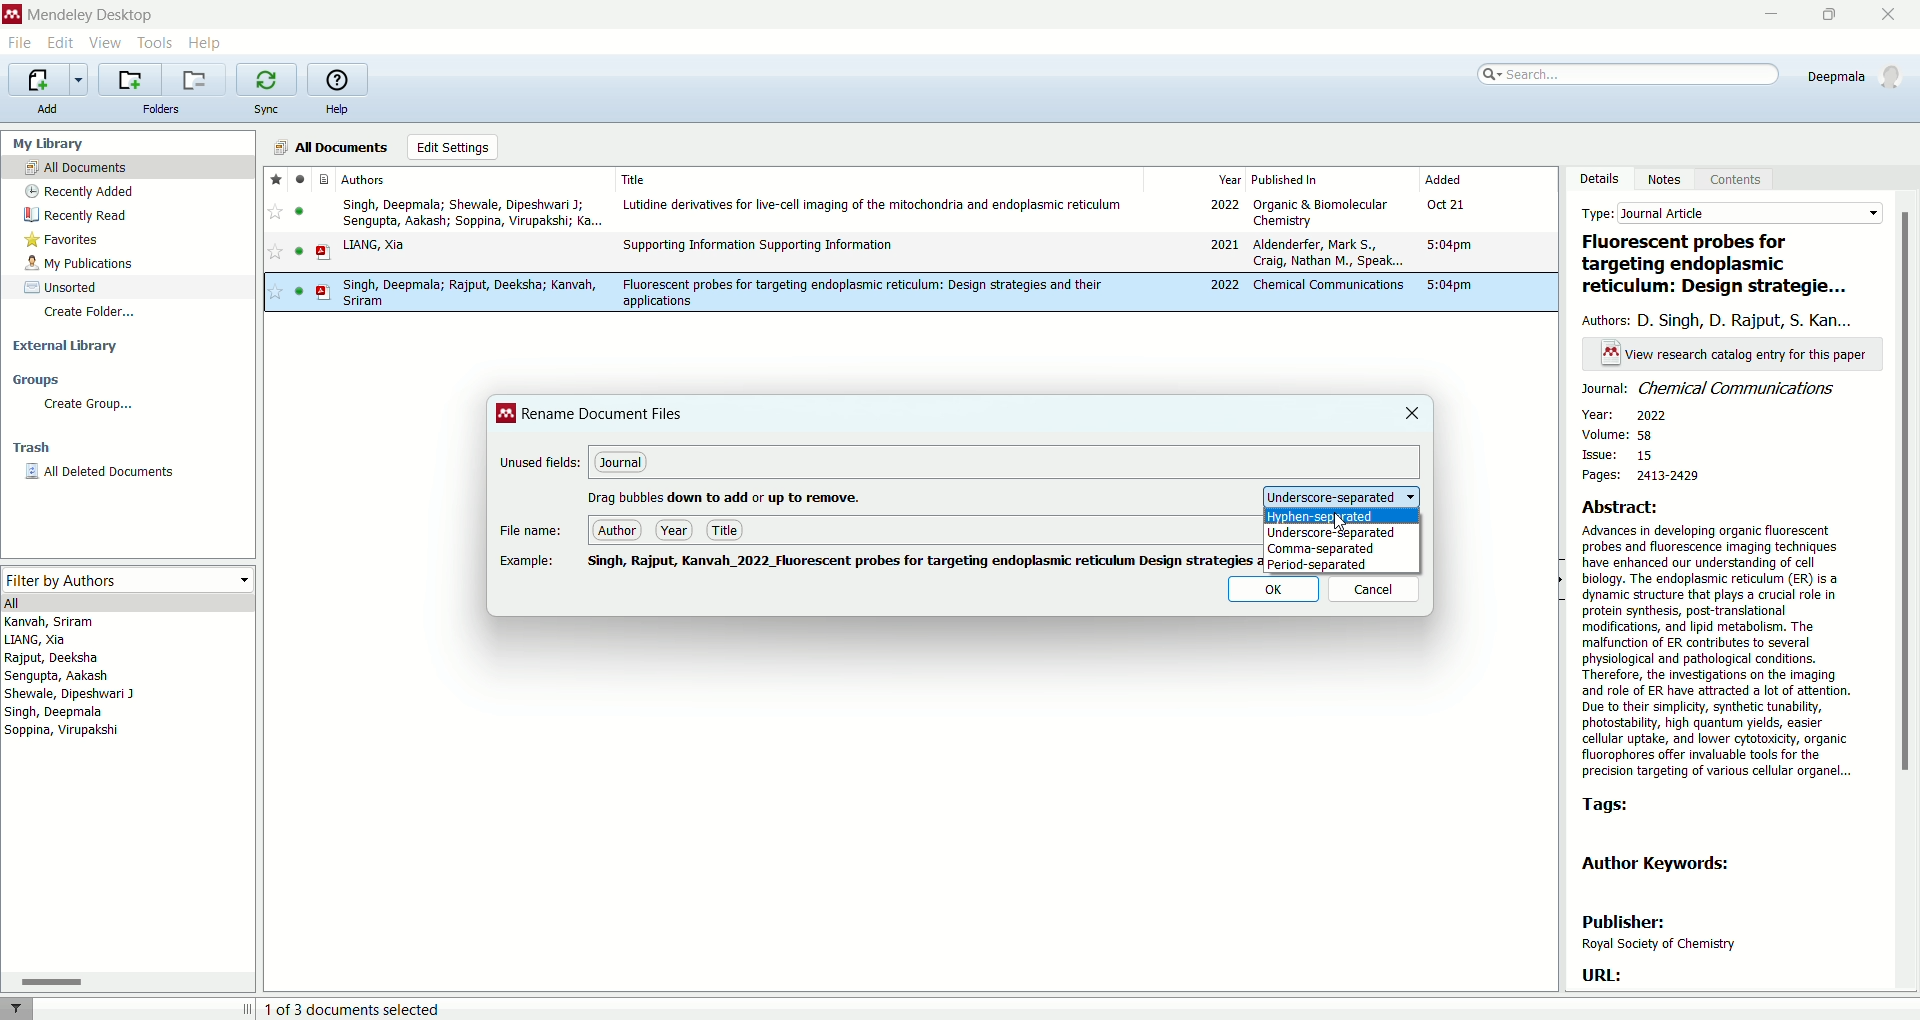 Image resolution: width=1920 pixels, height=1020 pixels. I want to click on favorite, so click(276, 213).